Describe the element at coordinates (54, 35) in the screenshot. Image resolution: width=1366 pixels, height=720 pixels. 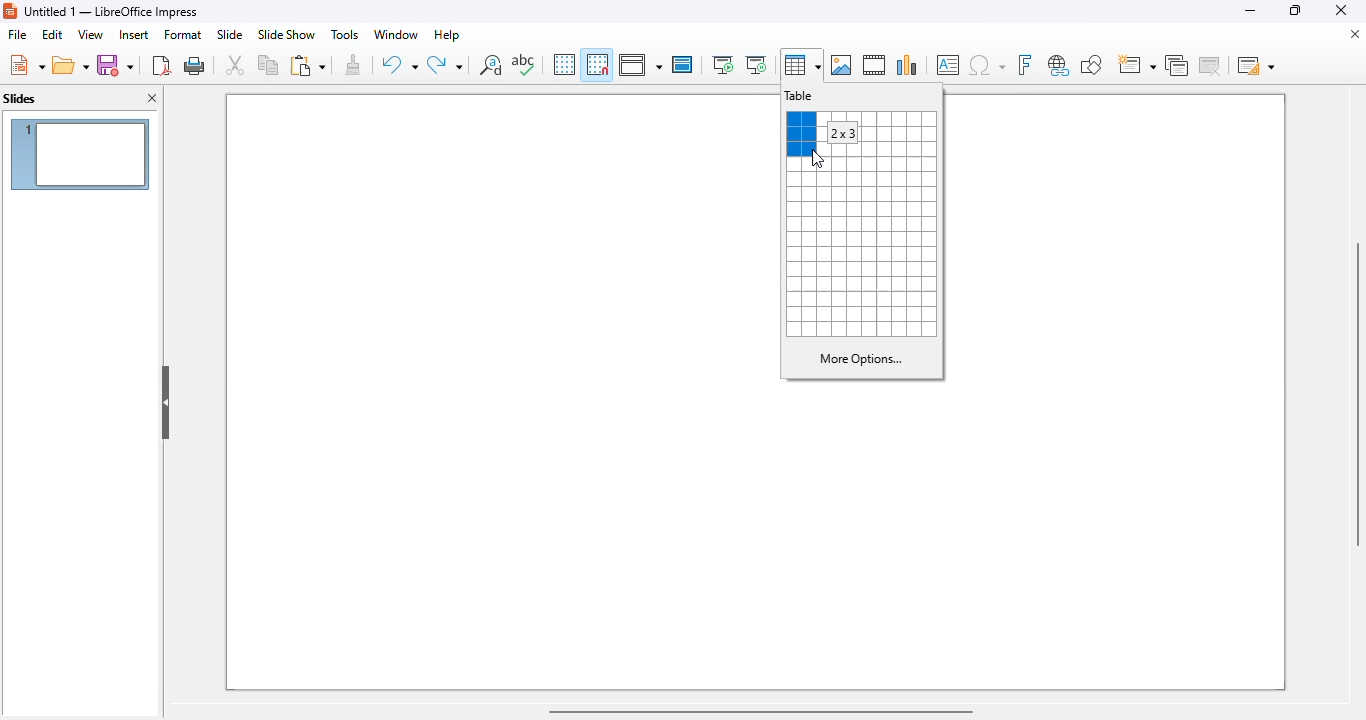
I see `edit` at that location.